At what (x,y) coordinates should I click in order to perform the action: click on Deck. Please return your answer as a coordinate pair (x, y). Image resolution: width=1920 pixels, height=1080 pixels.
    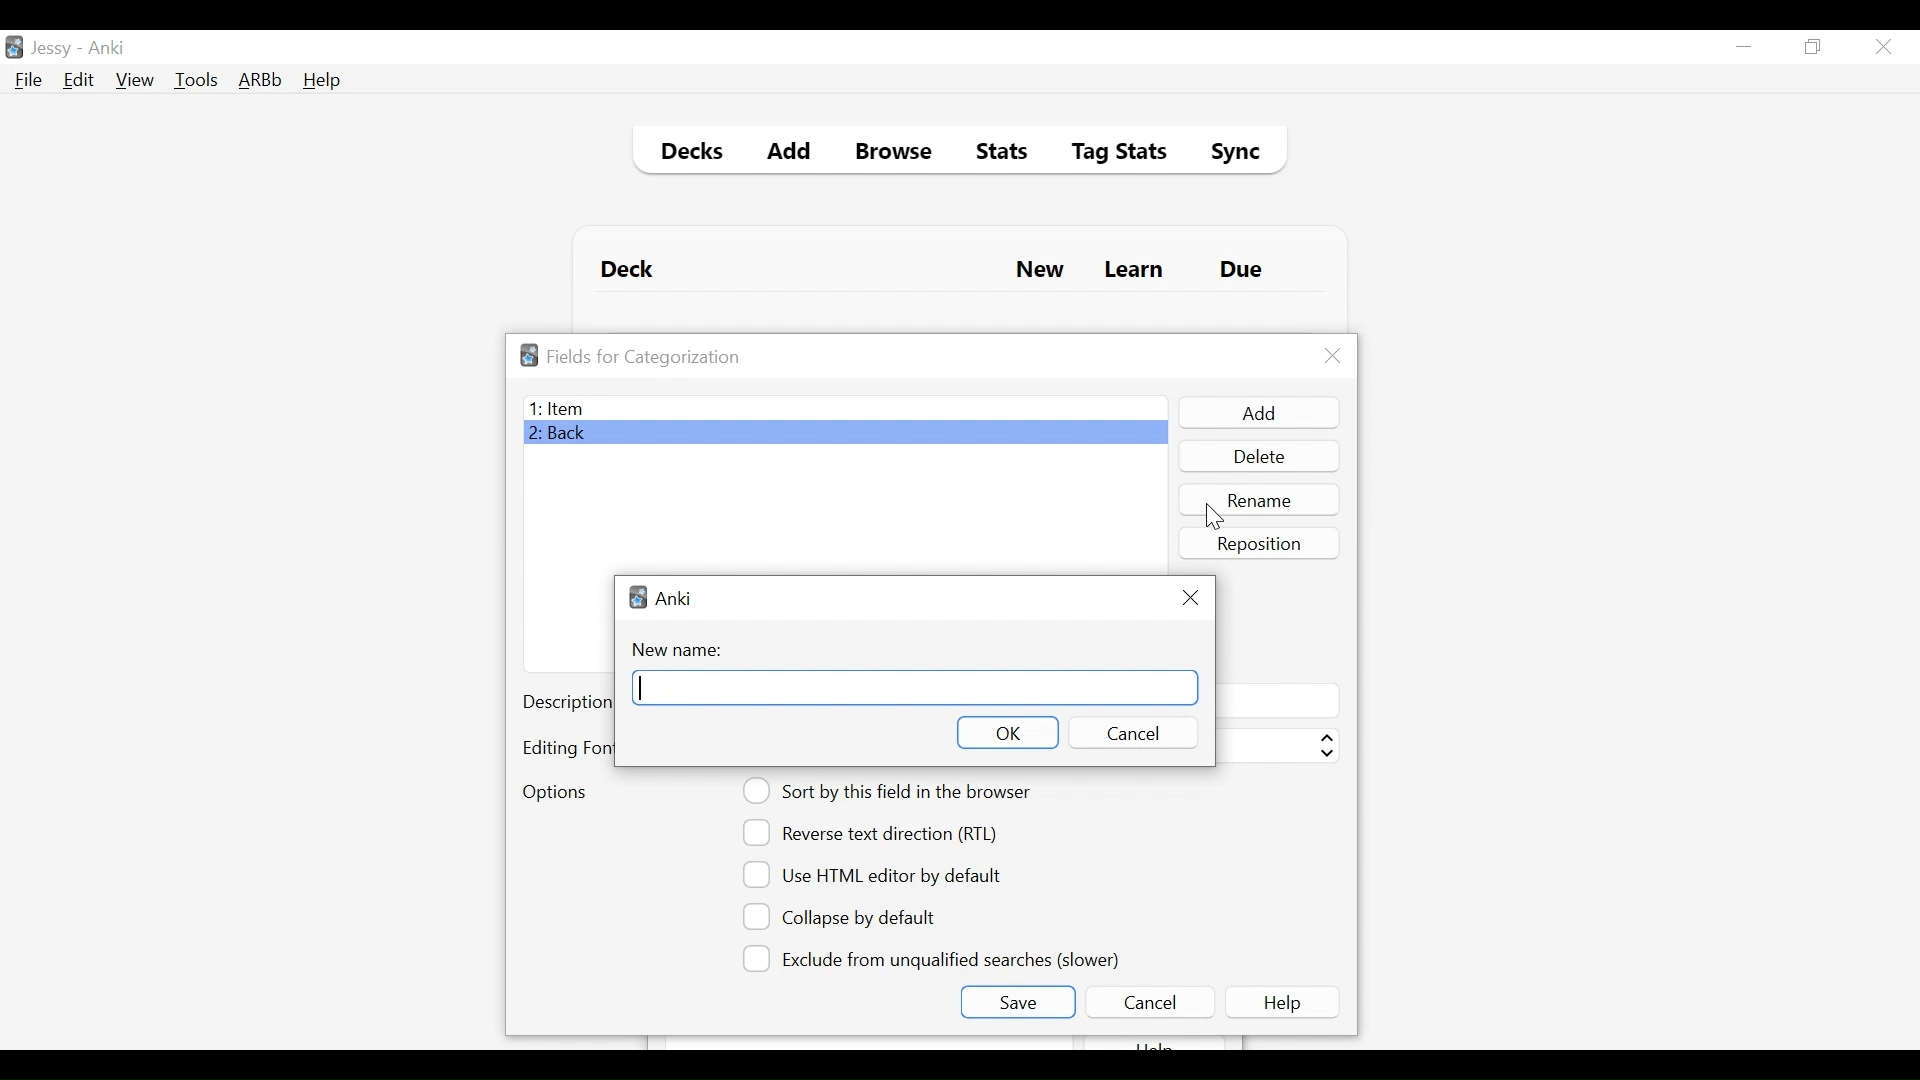
    Looking at the image, I should click on (632, 270).